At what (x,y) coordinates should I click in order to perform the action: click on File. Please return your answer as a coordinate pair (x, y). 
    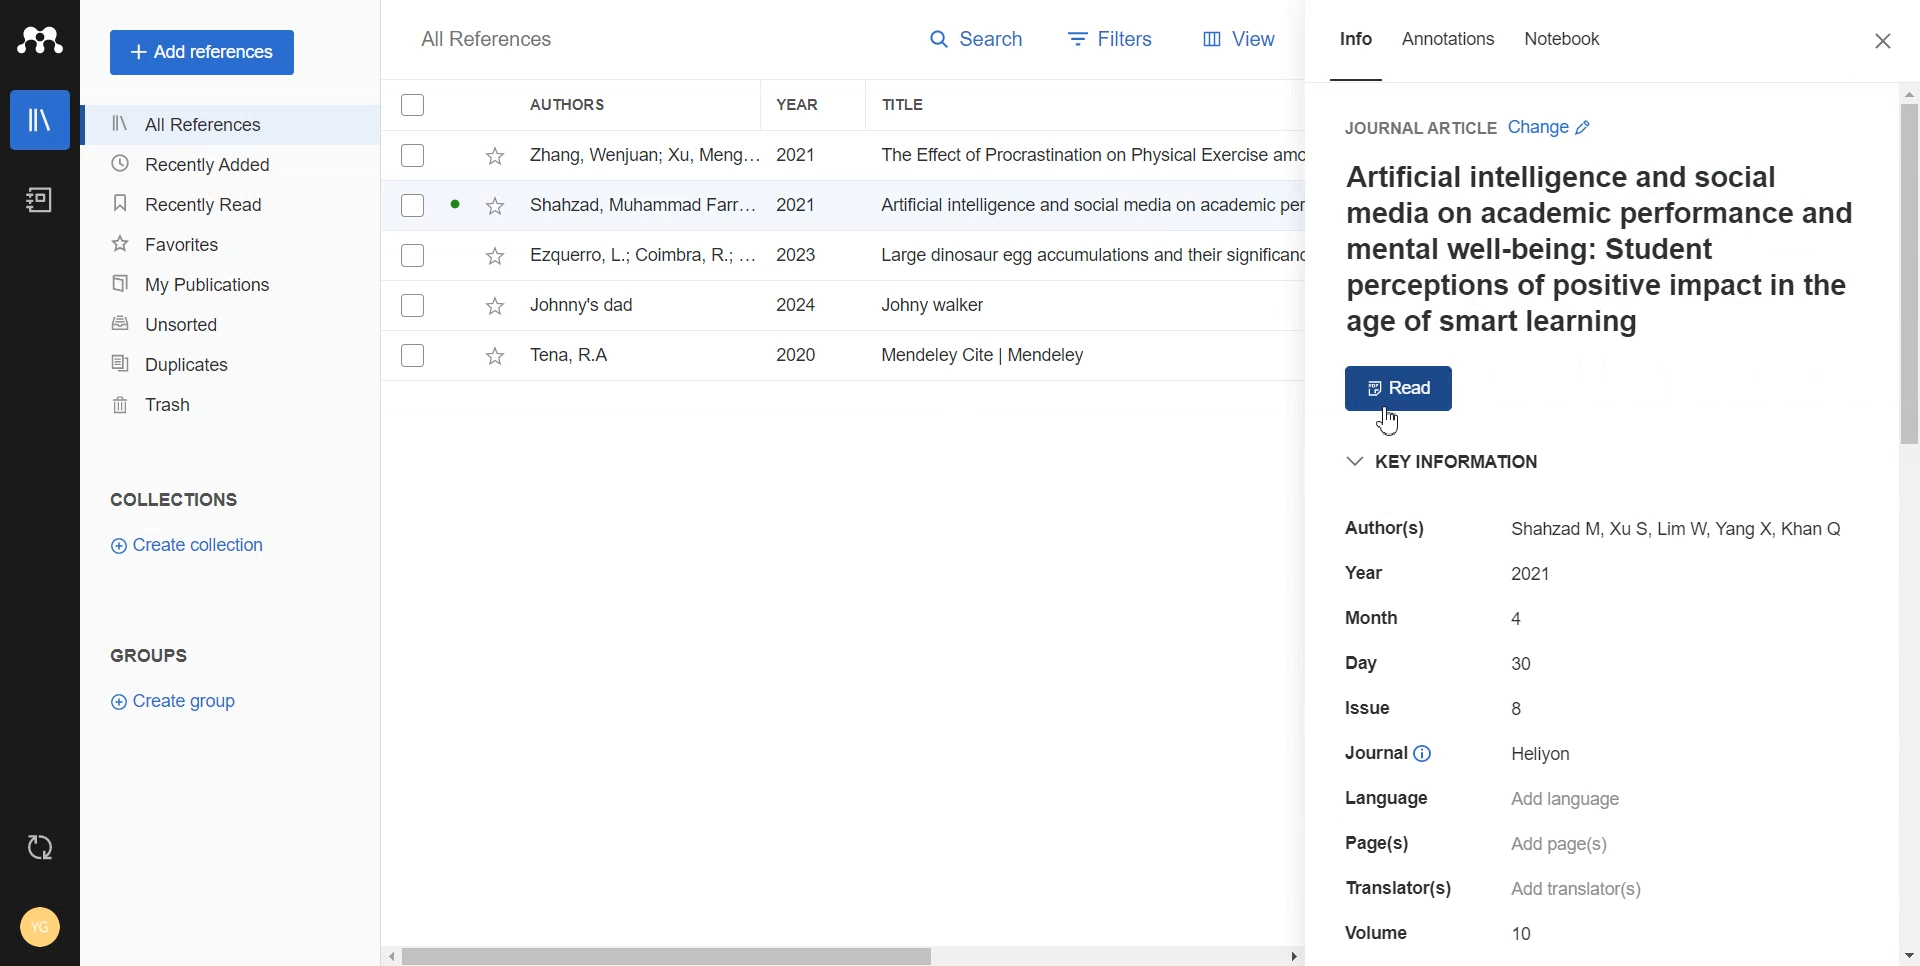
    Looking at the image, I should click on (840, 357).